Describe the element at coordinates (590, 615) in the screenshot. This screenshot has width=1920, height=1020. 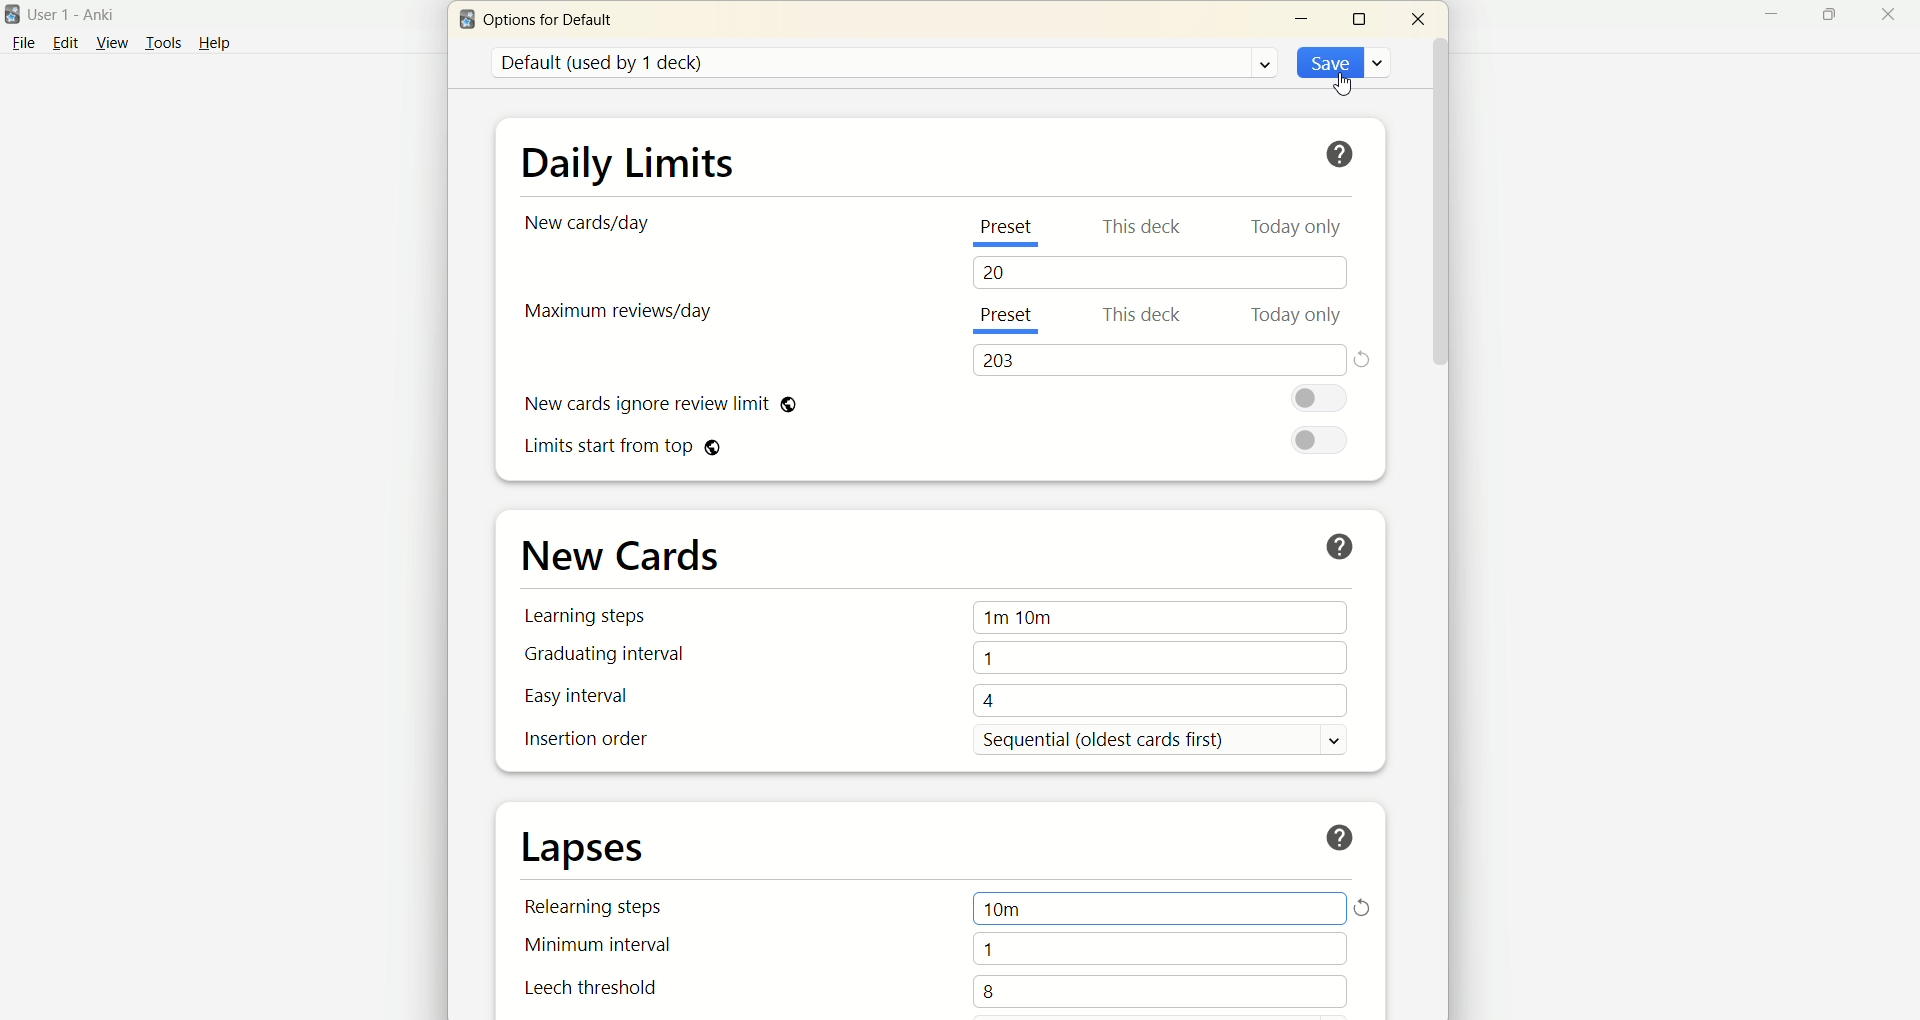
I see `learning steps` at that location.